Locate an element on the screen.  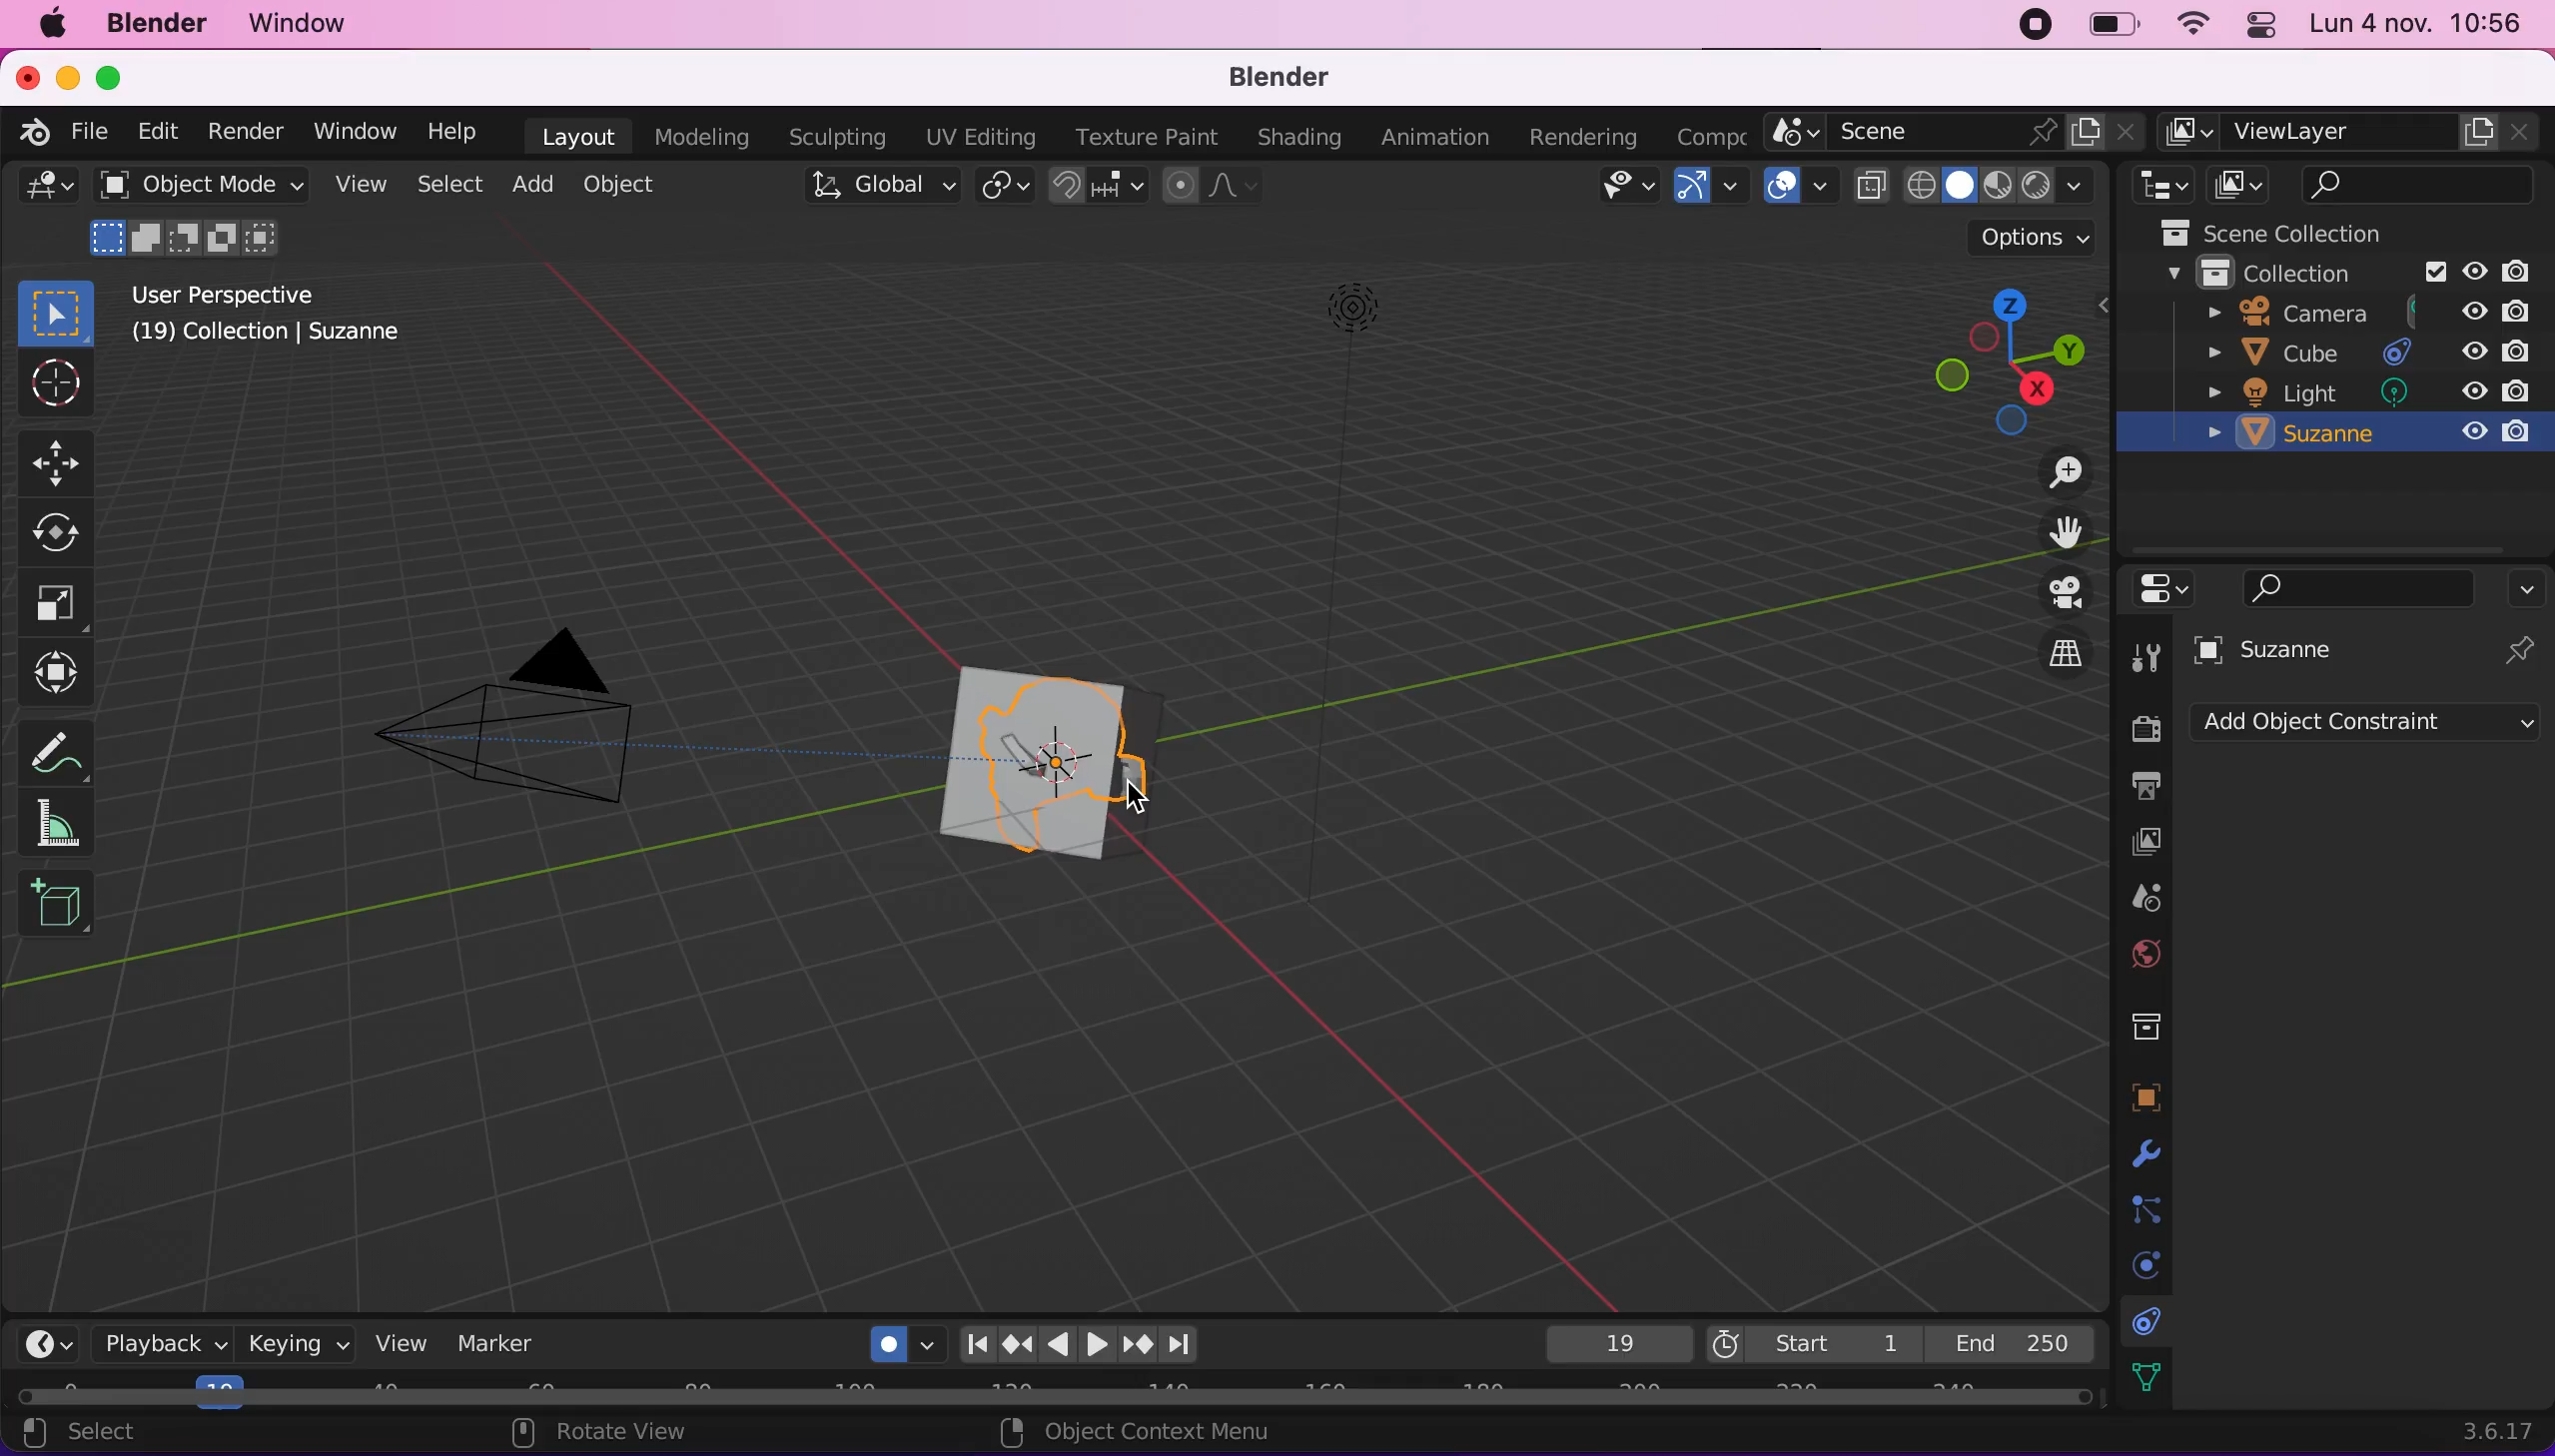
object context menu is located at coordinates (1145, 1432).